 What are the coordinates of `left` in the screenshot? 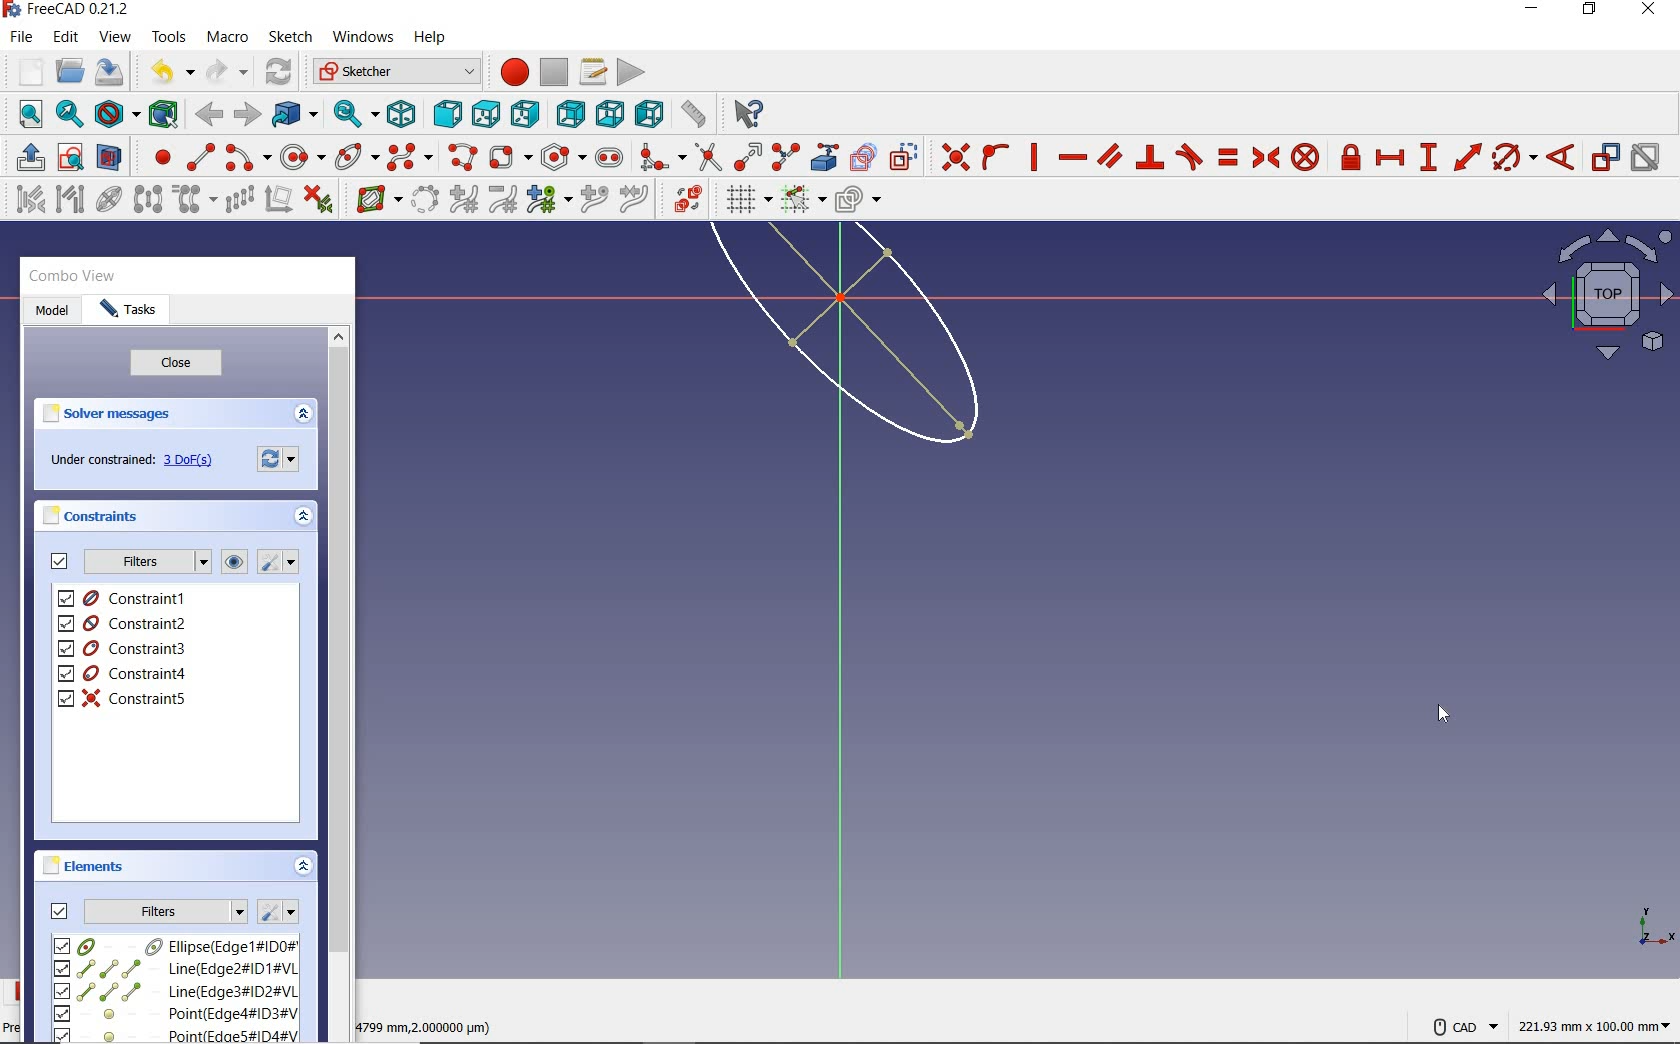 It's located at (650, 113).